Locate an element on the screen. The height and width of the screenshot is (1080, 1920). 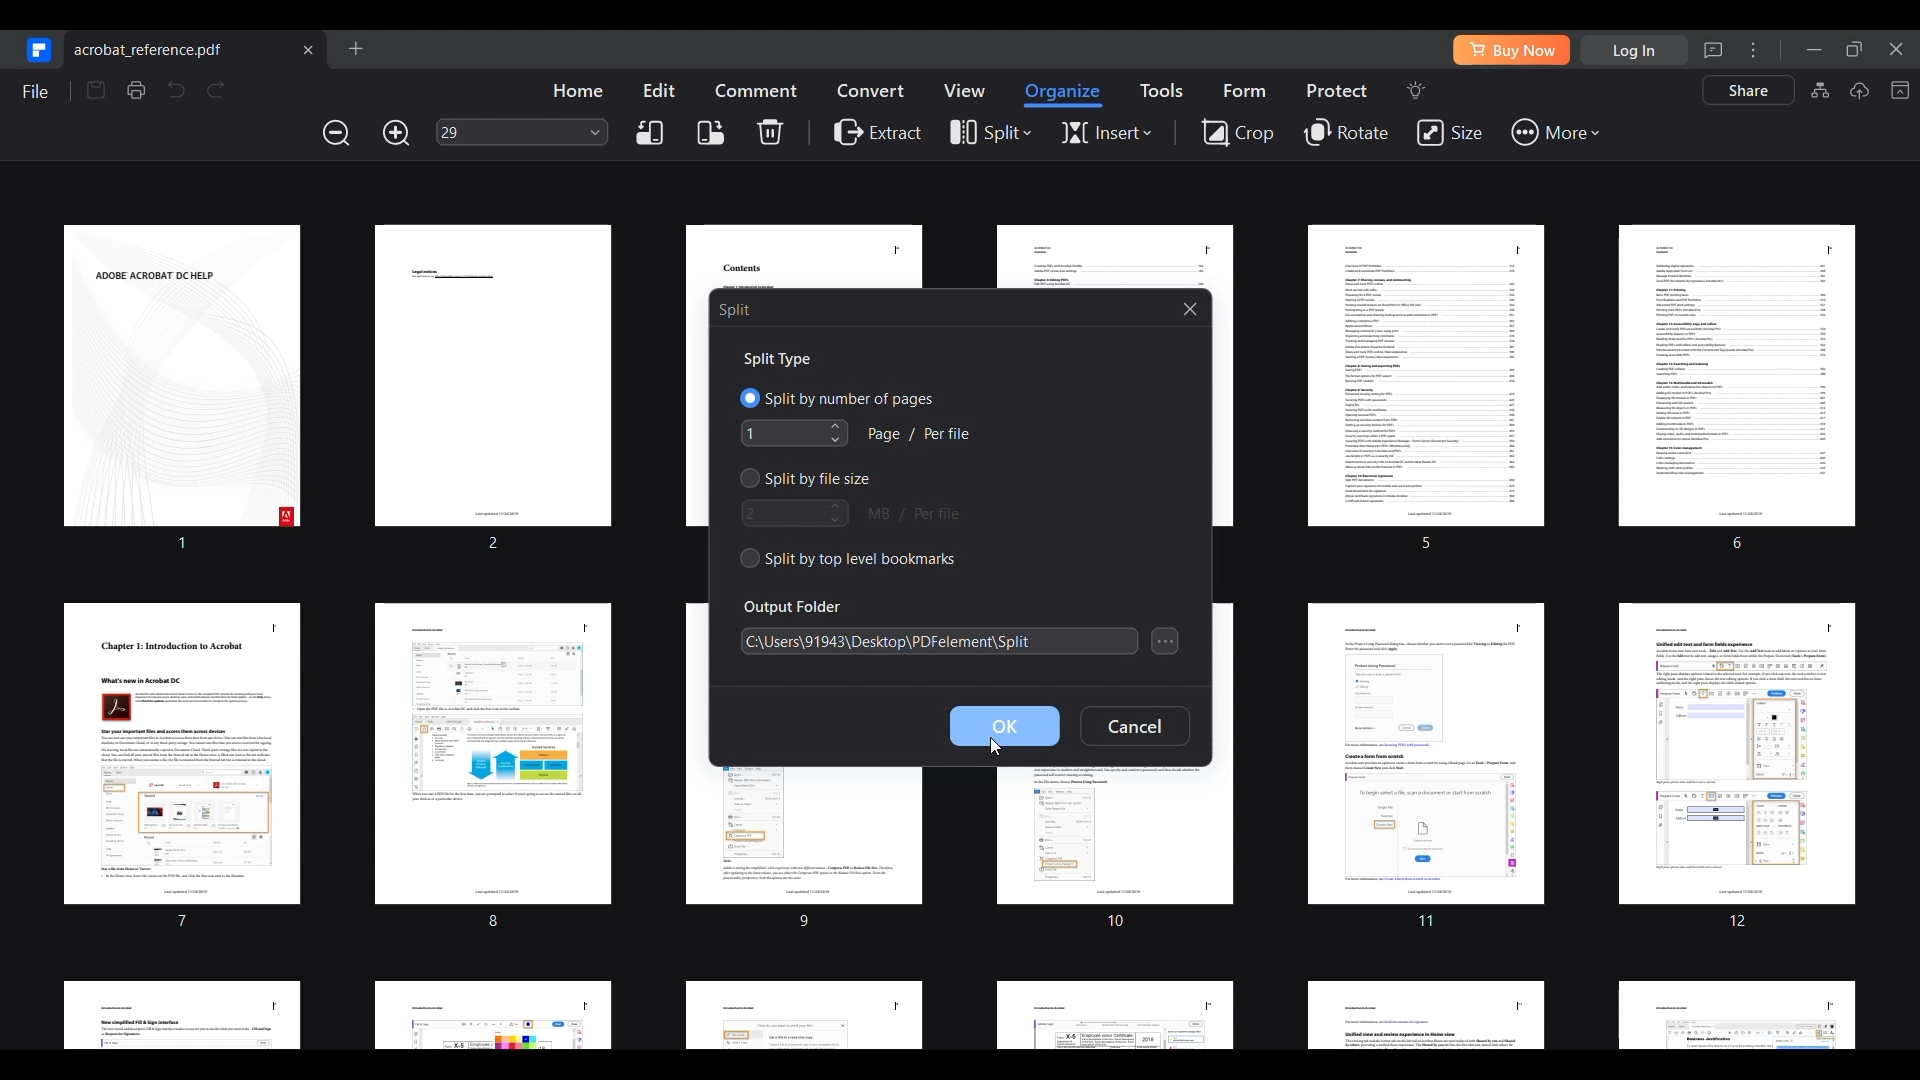
Zoom out is located at coordinates (337, 132).